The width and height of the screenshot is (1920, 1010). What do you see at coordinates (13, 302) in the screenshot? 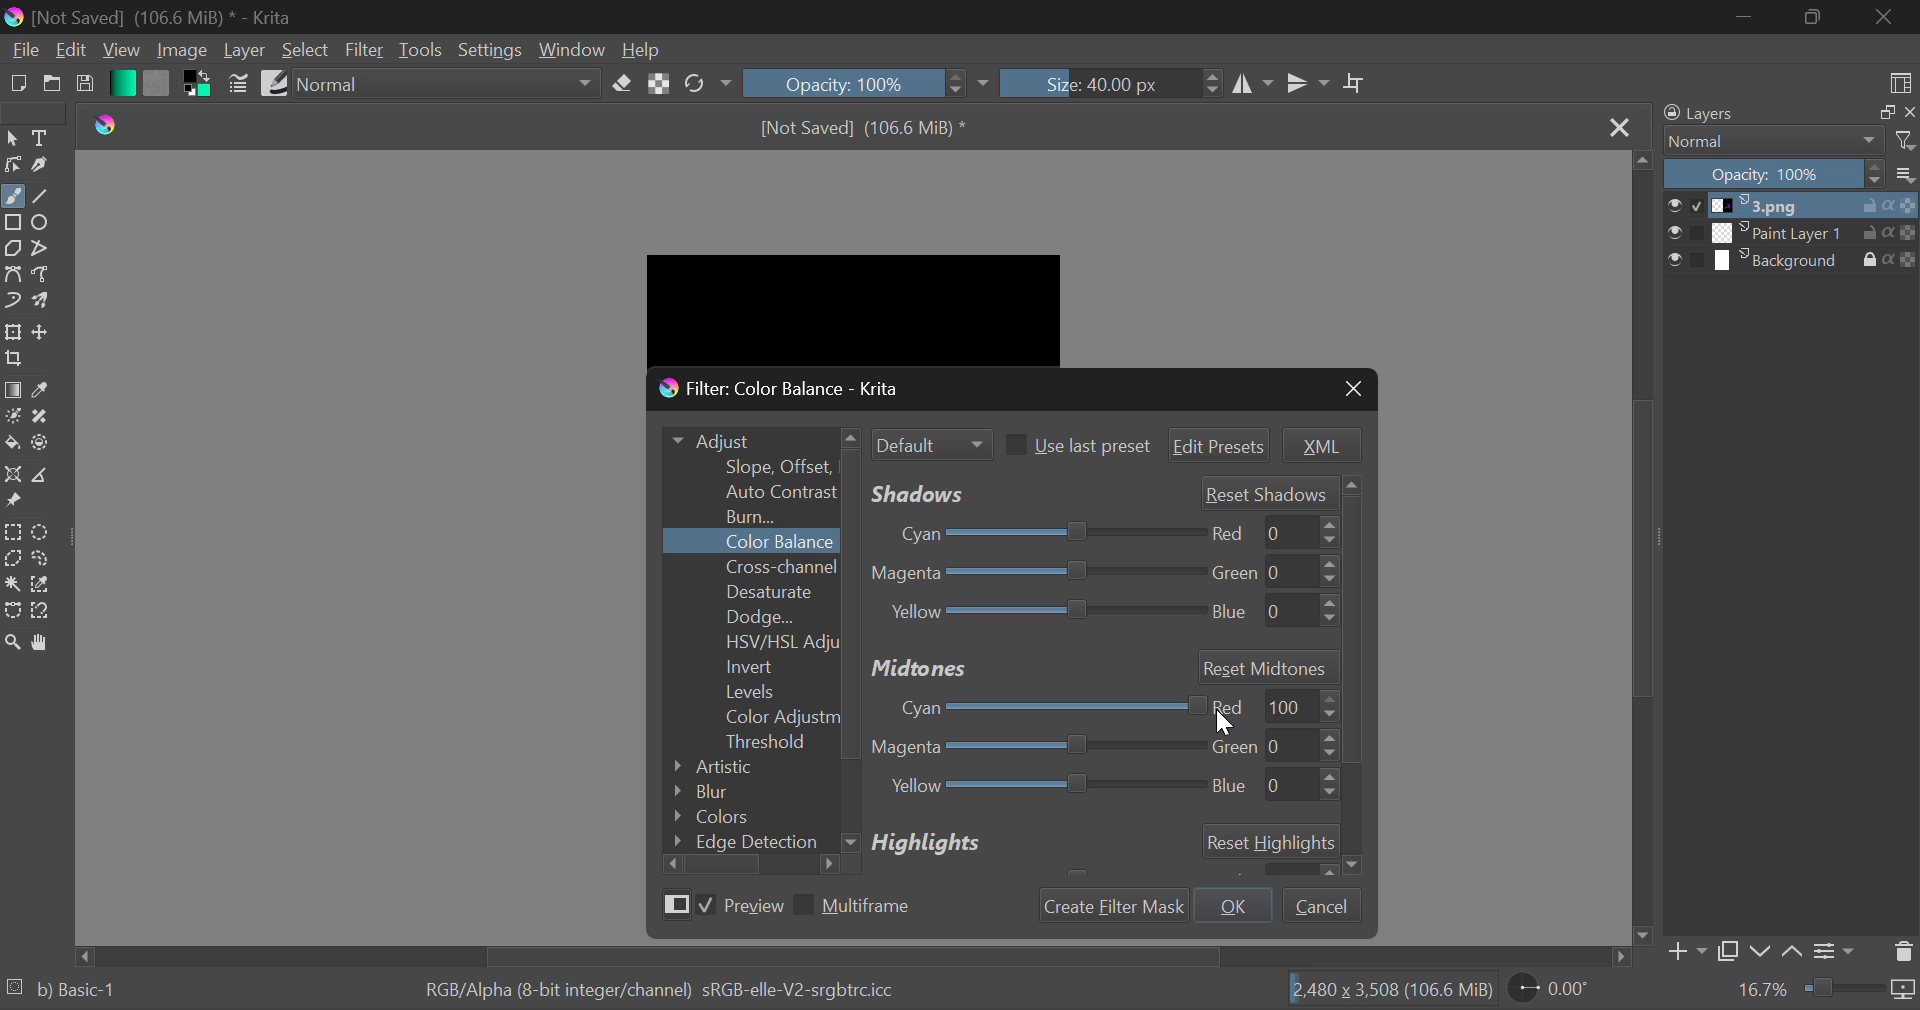
I see `Dynamic Brush` at bounding box center [13, 302].